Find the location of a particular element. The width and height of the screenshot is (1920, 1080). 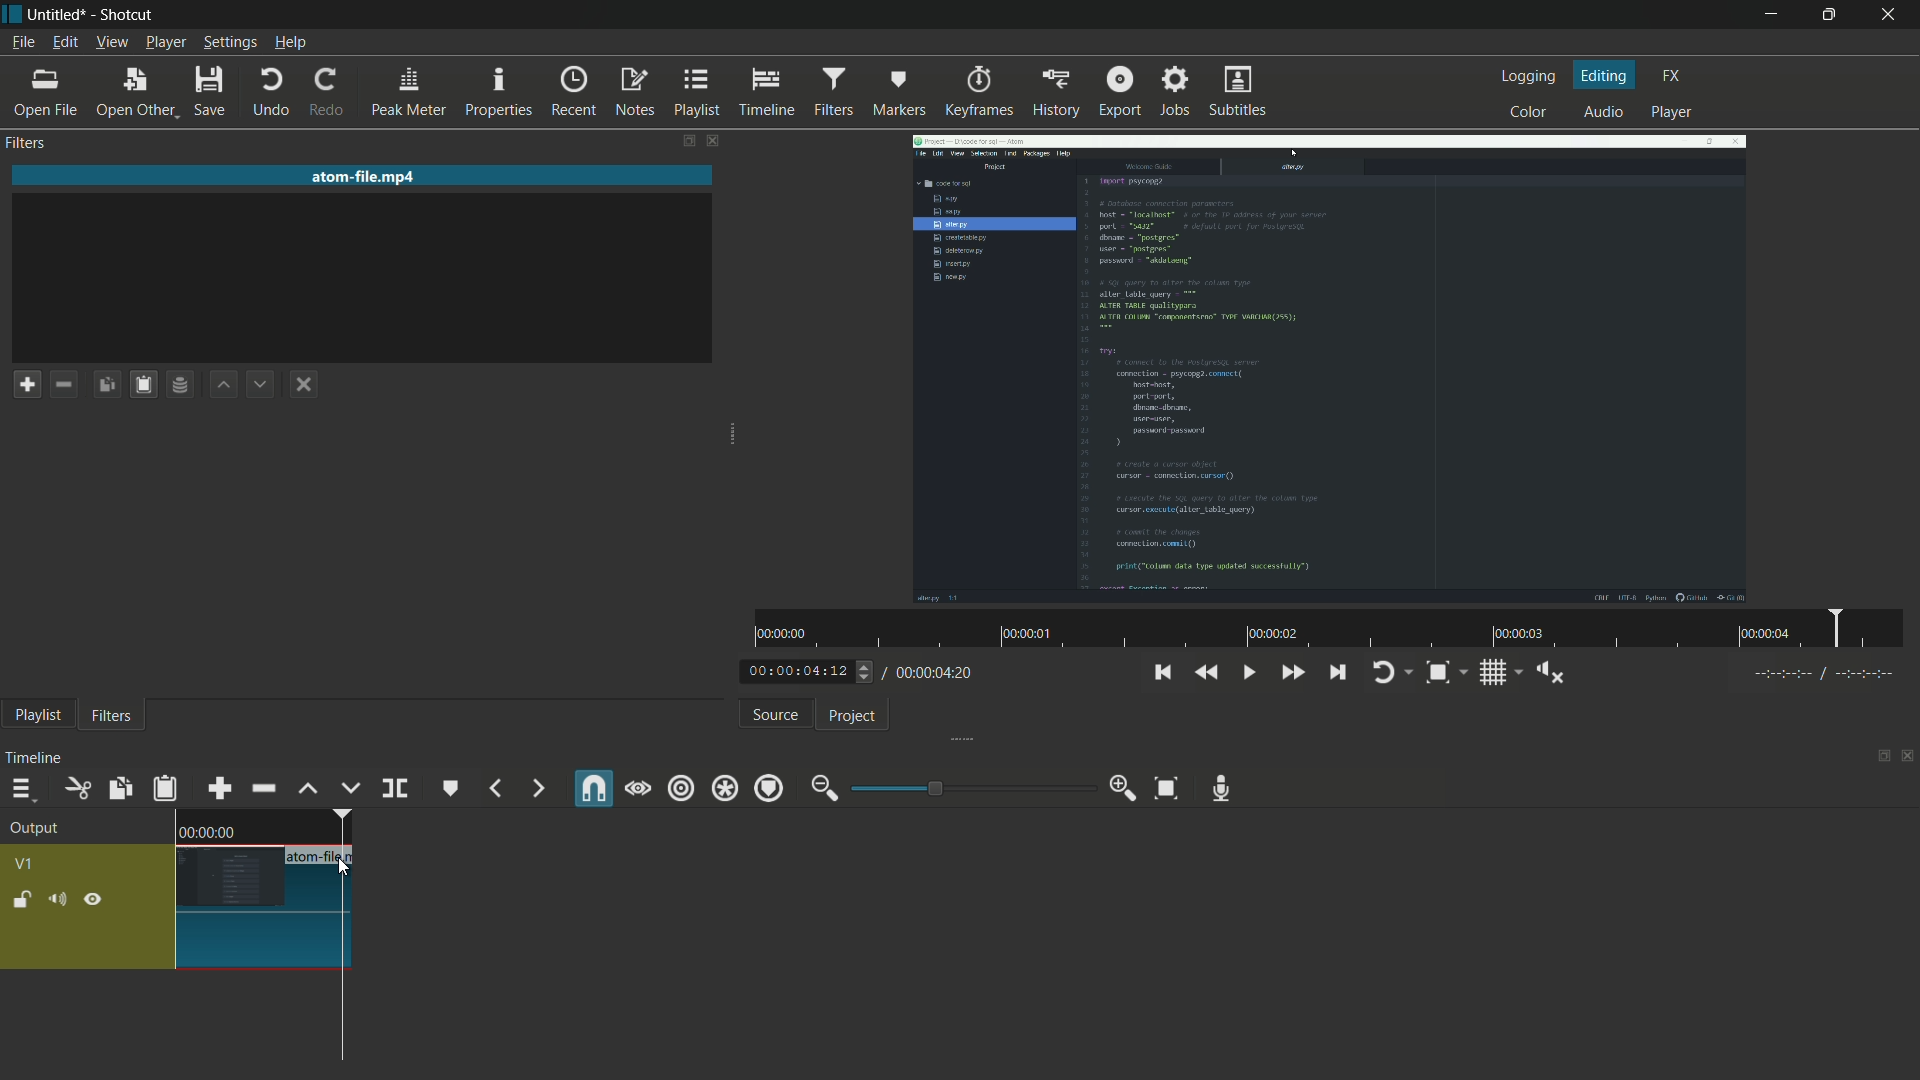

audio is located at coordinates (1605, 113).